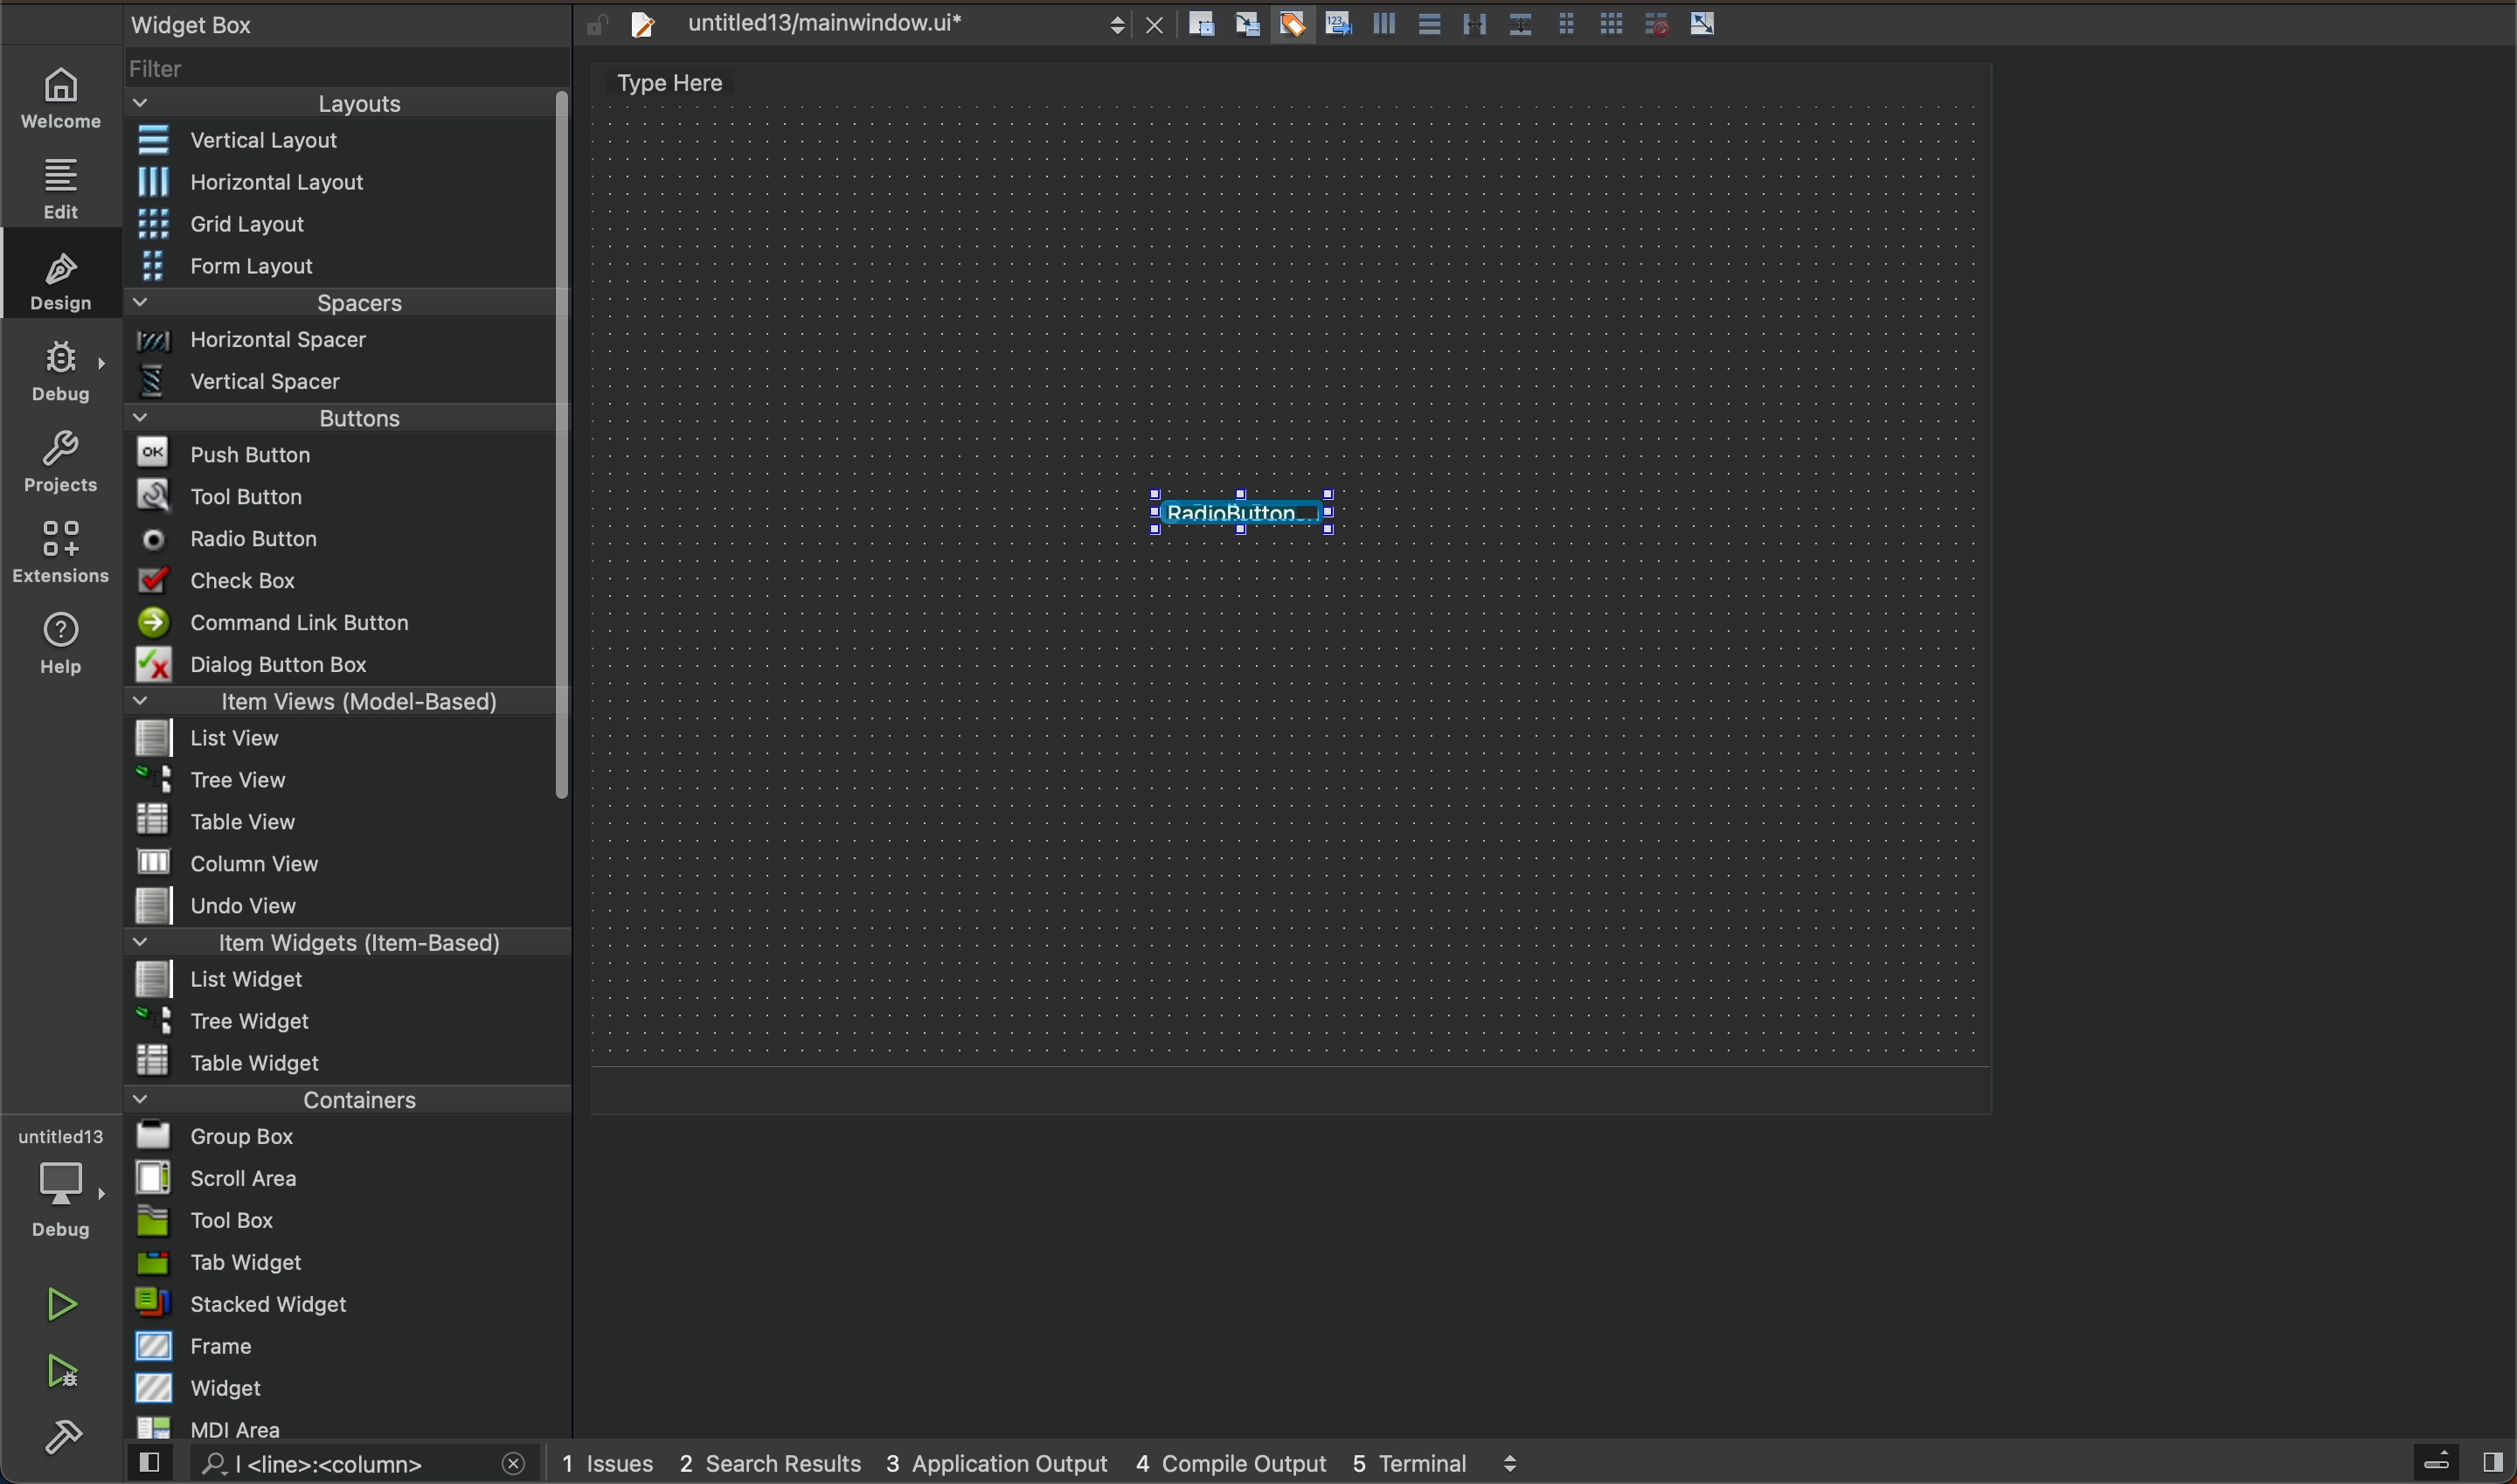 The width and height of the screenshot is (2517, 1484). What do you see at coordinates (350, 1023) in the screenshot?
I see `tree widget` at bounding box center [350, 1023].